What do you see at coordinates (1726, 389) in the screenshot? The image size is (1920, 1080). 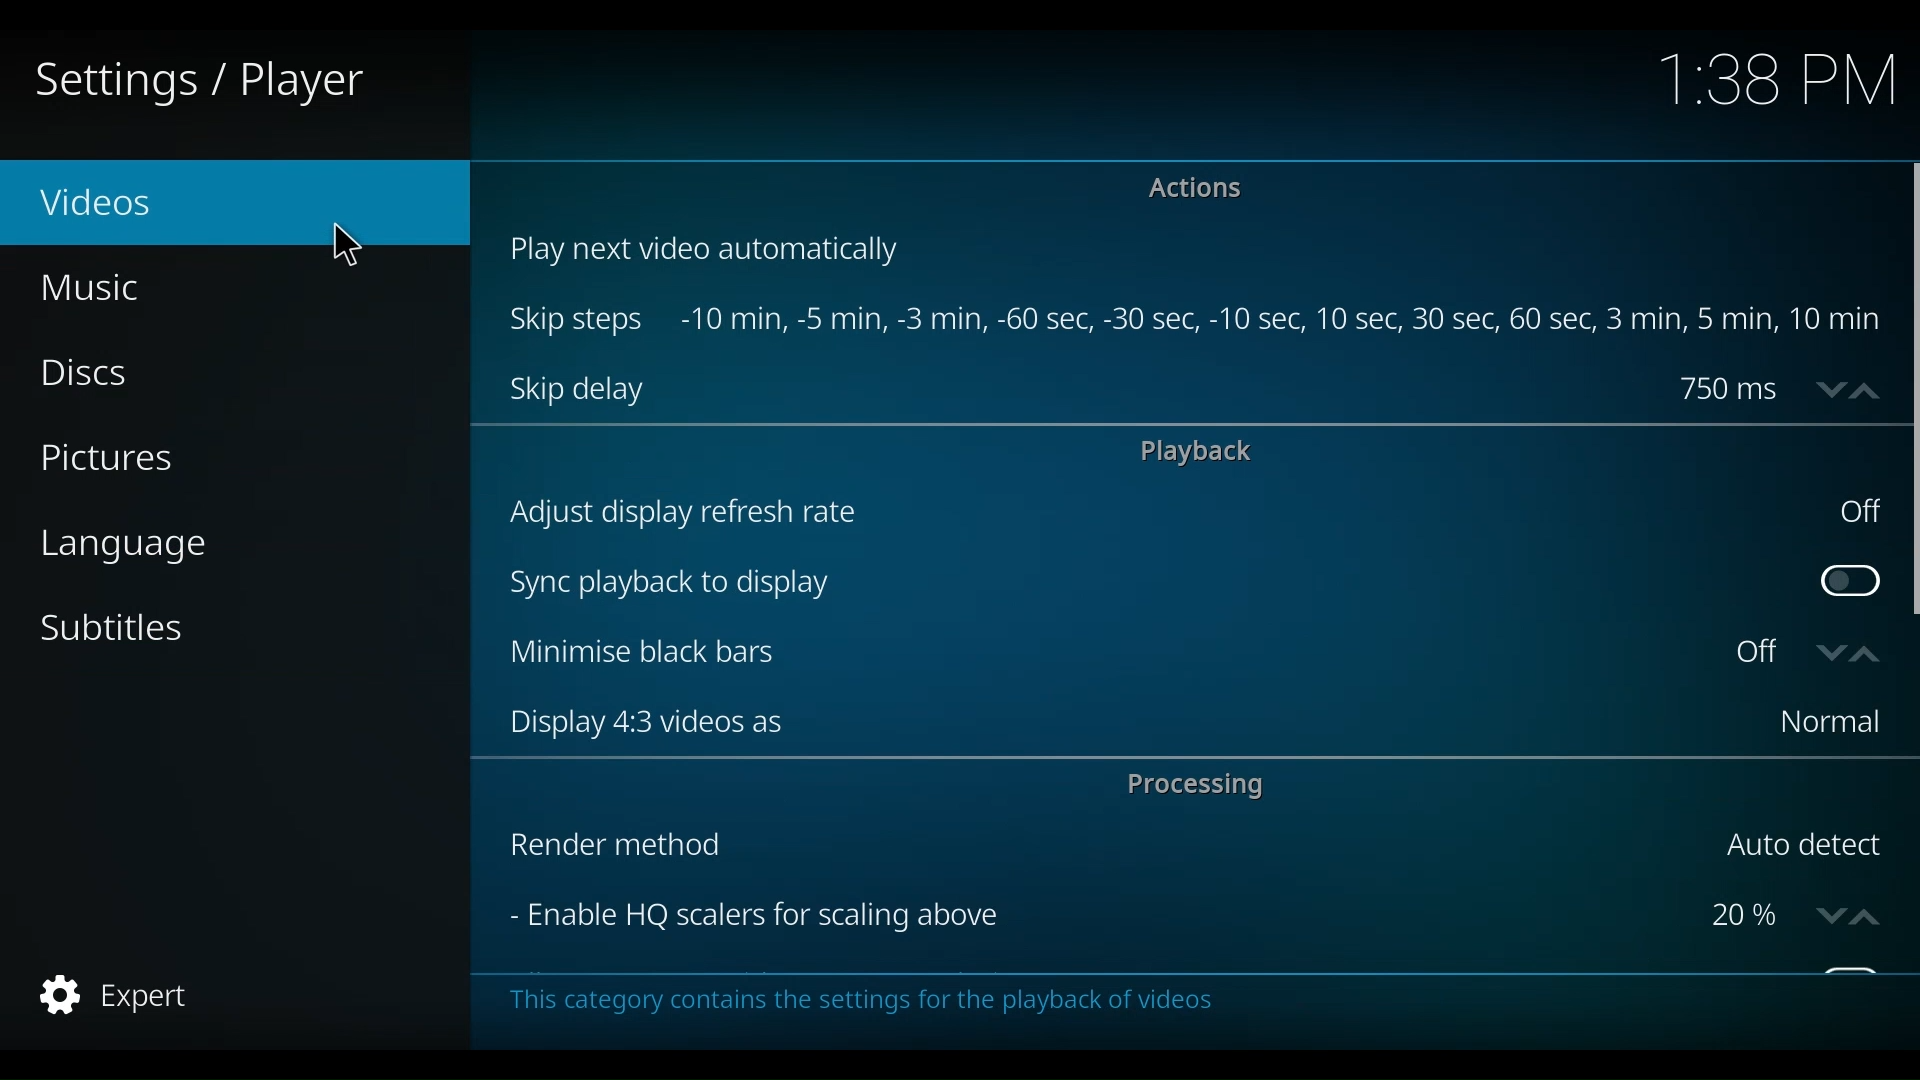 I see `750 ms` at bounding box center [1726, 389].